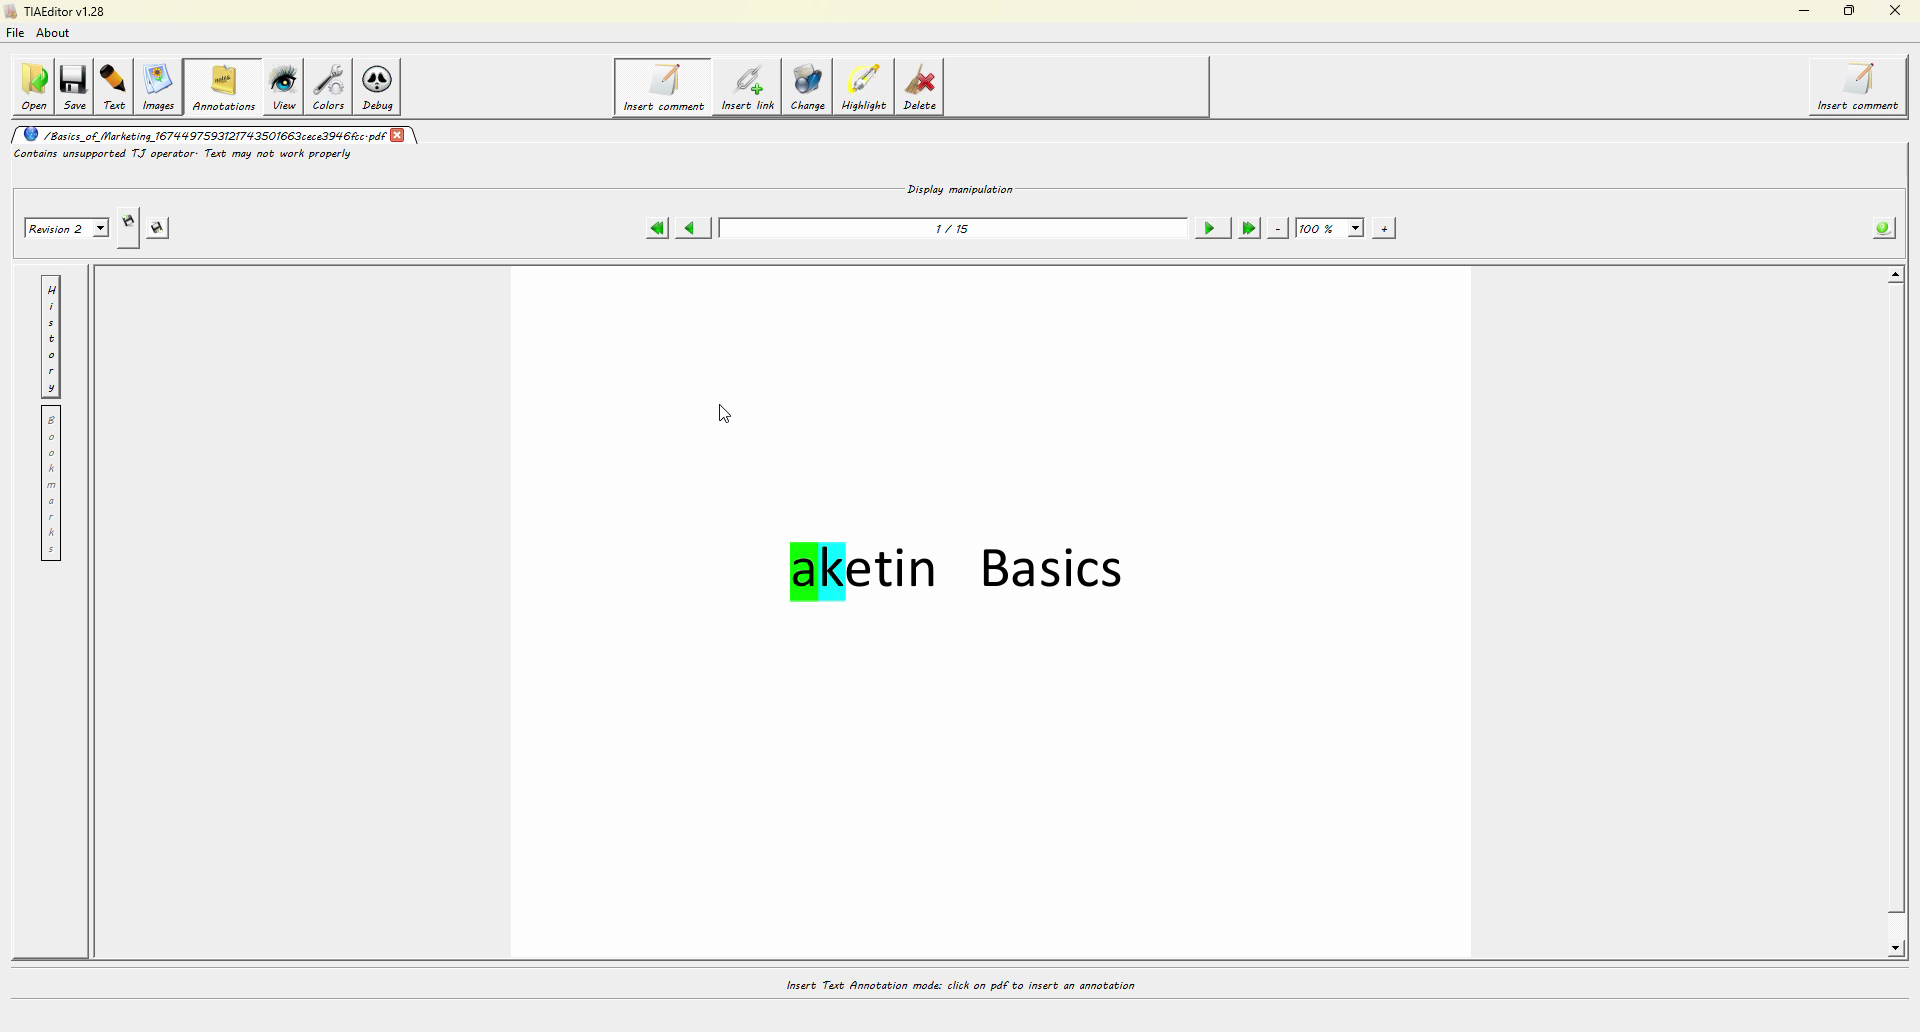 The width and height of the screenshot is (1920, 1032). What do you see at coordinates (184, 155) in the screenshot?
I see `Contains unsupported T.J operator: Text may not work properly` at bounding box center [184, 155].